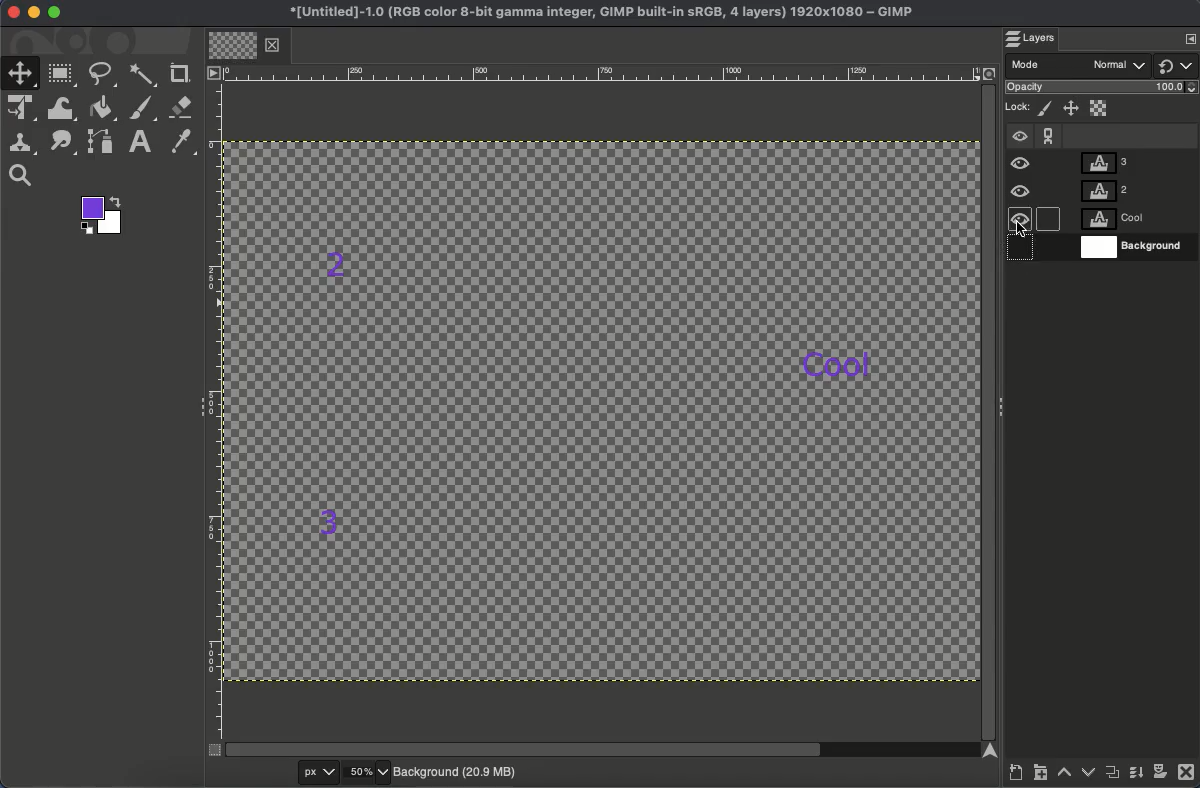 This screenshot has height=788, width=1200. Describe the element at coordinates (1039, 39) in the screenshot. I see `Layers` at that location.